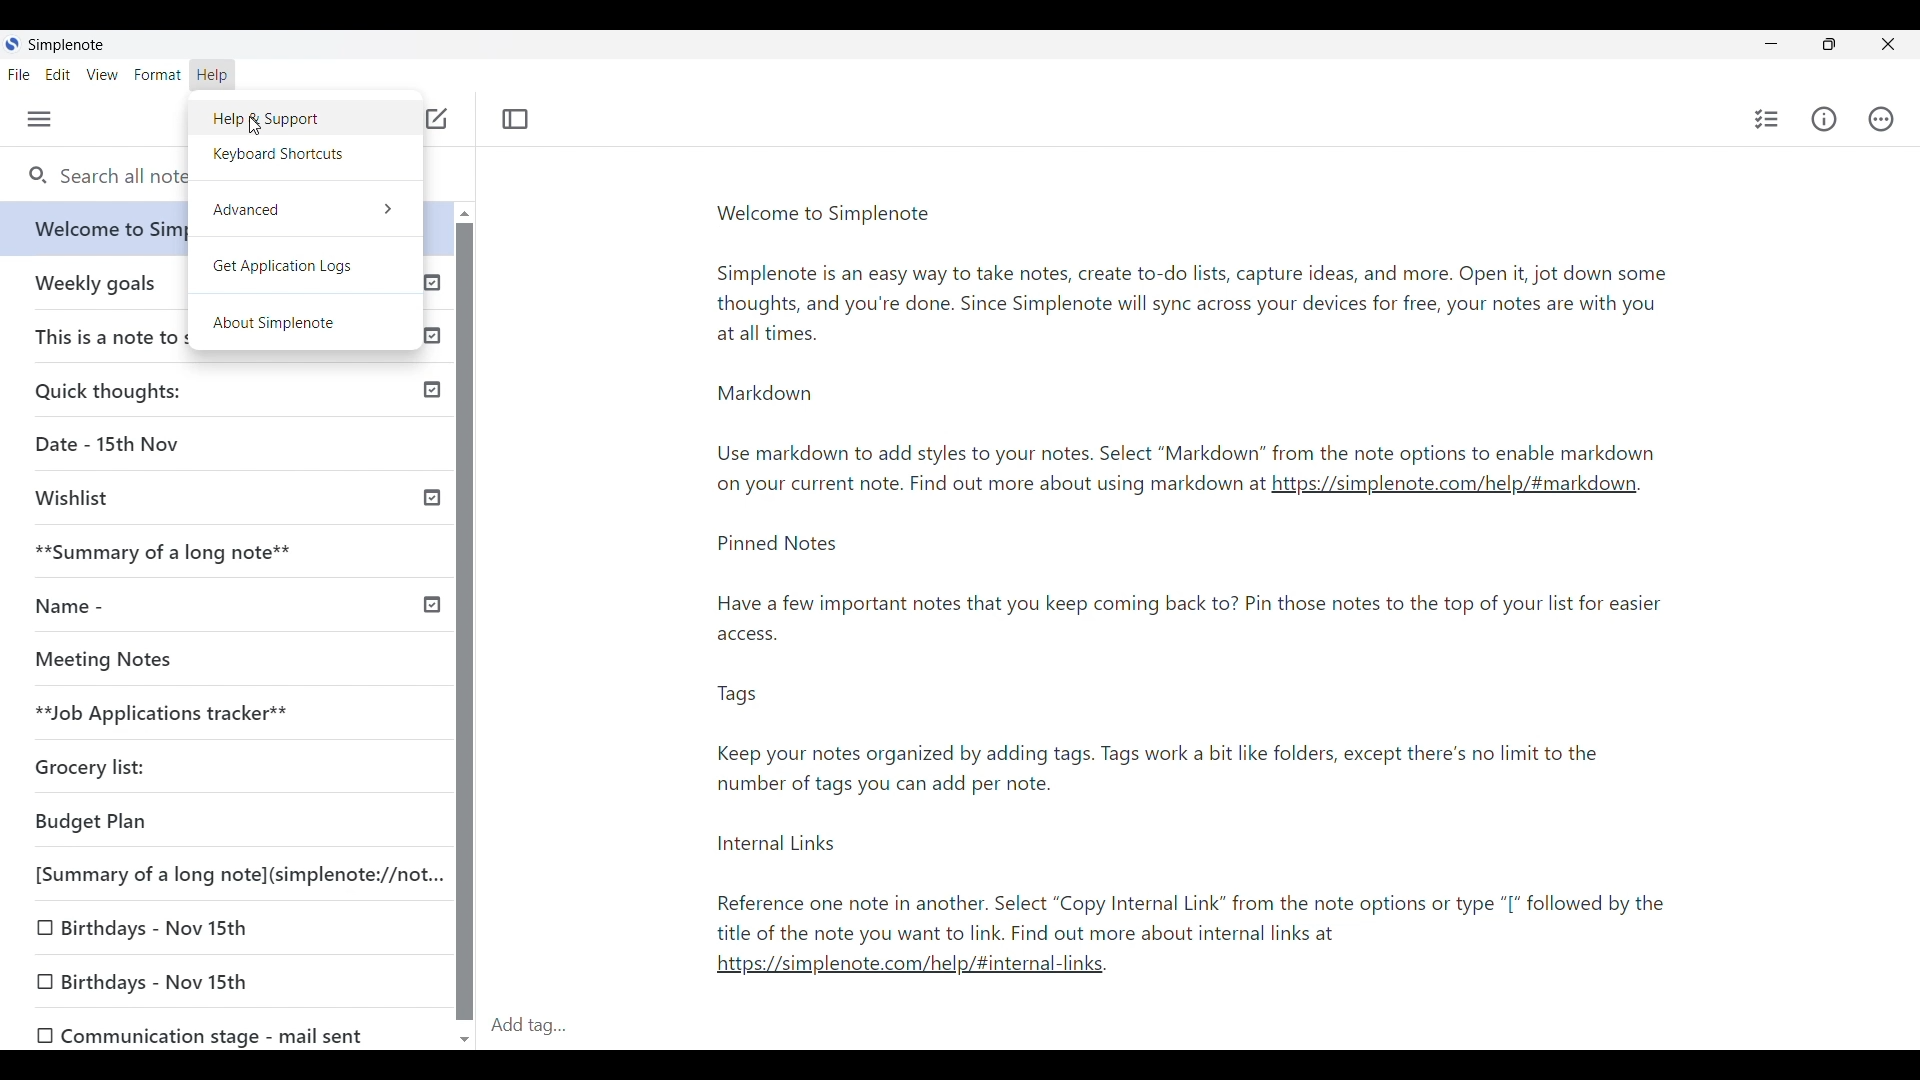  Describe the element at coordinates (305, 154) in the screenshot. I see `Keyboard shortcuts` at that location.